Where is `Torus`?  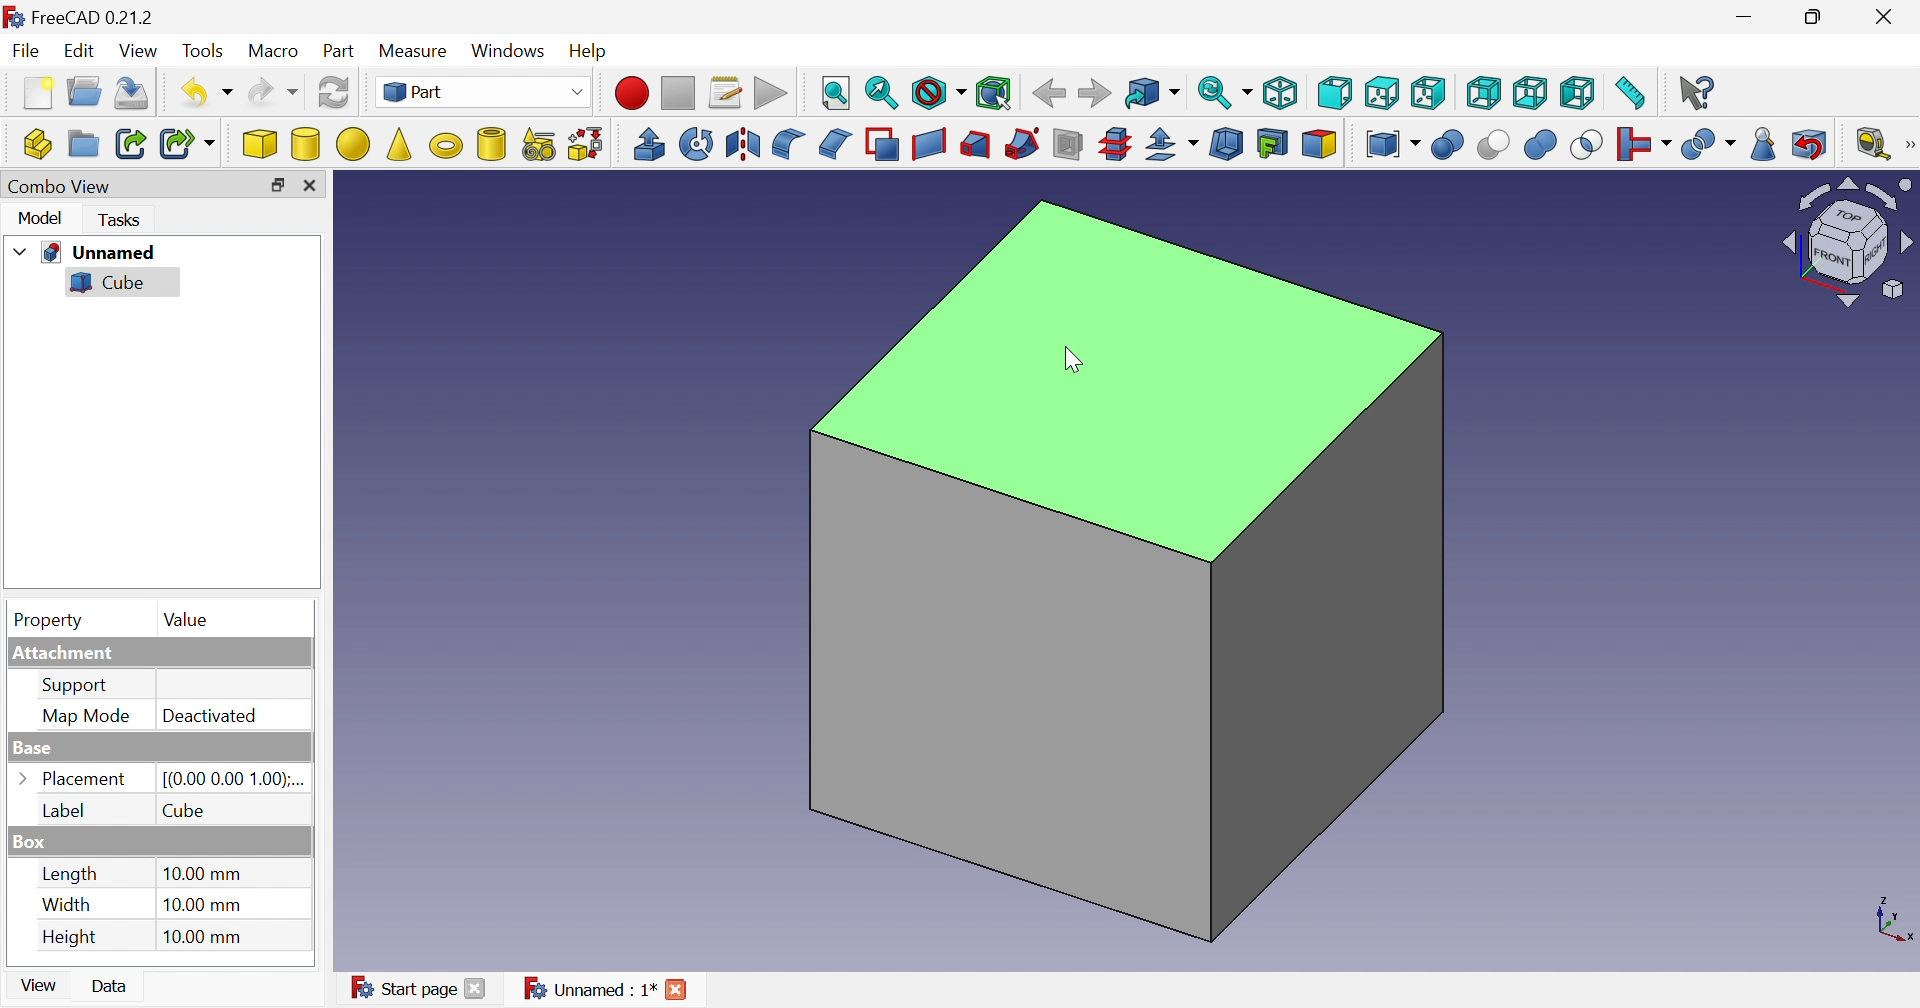
Torus is located at coordinates (449, 148).